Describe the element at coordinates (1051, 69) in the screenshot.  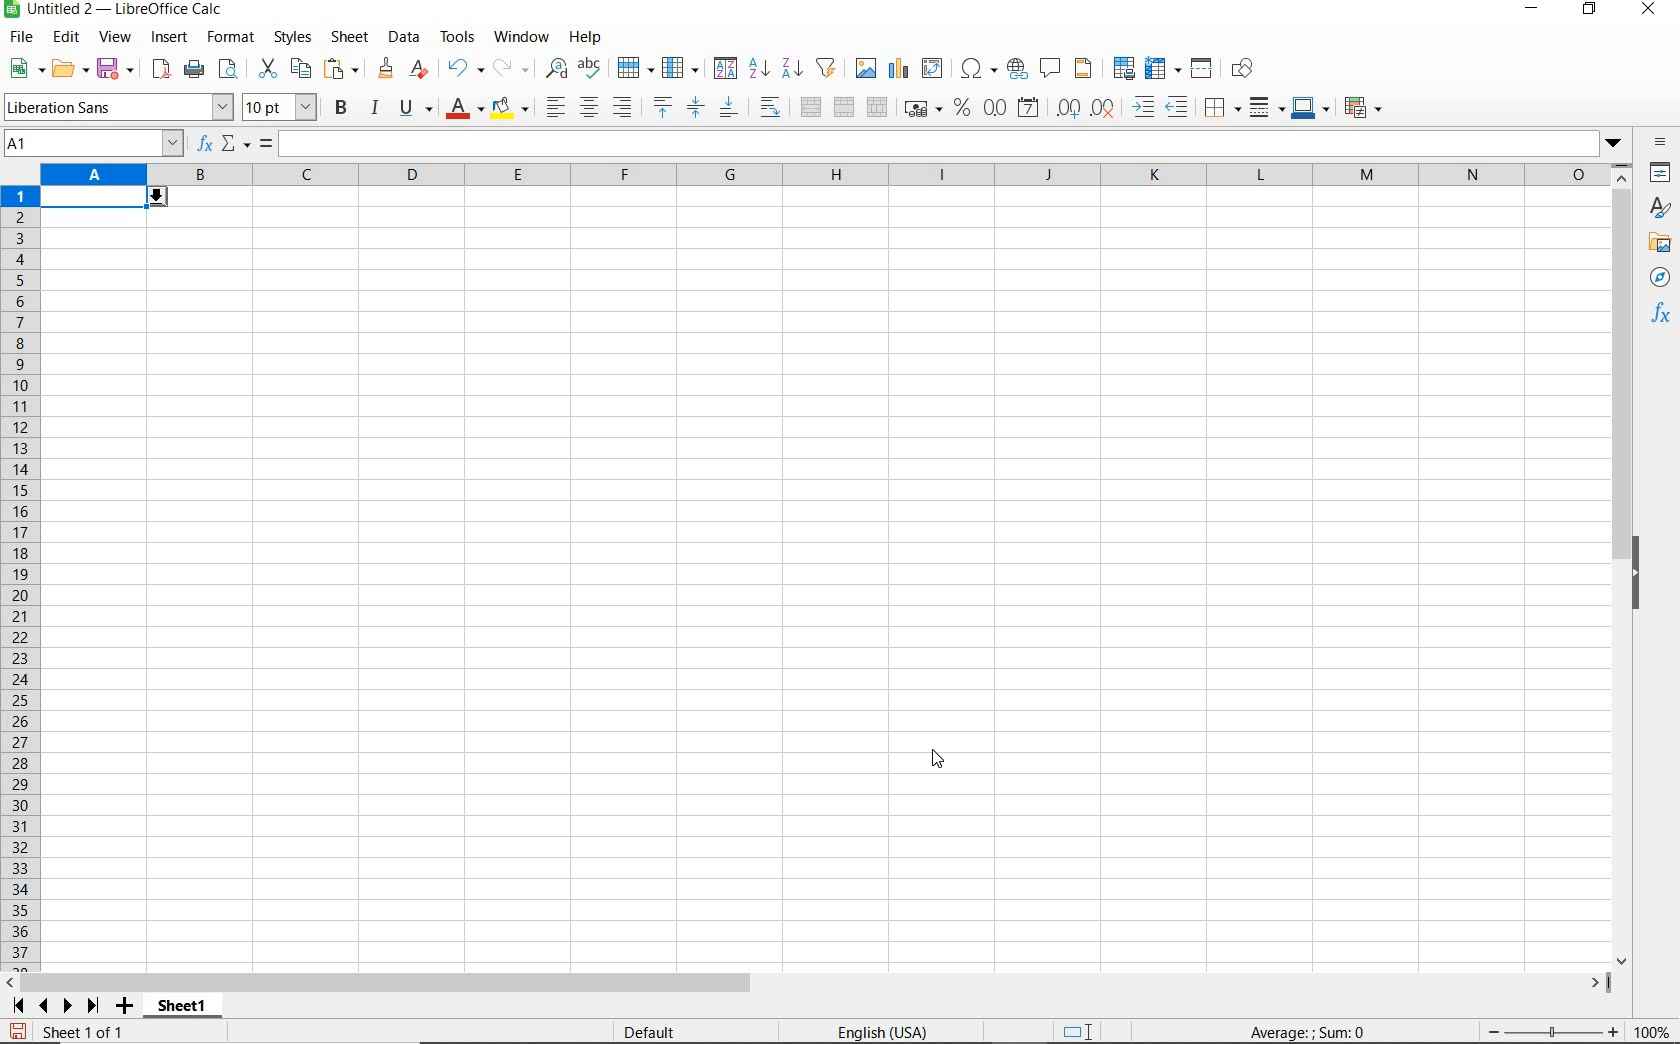
I see `insert comment ` at that location.